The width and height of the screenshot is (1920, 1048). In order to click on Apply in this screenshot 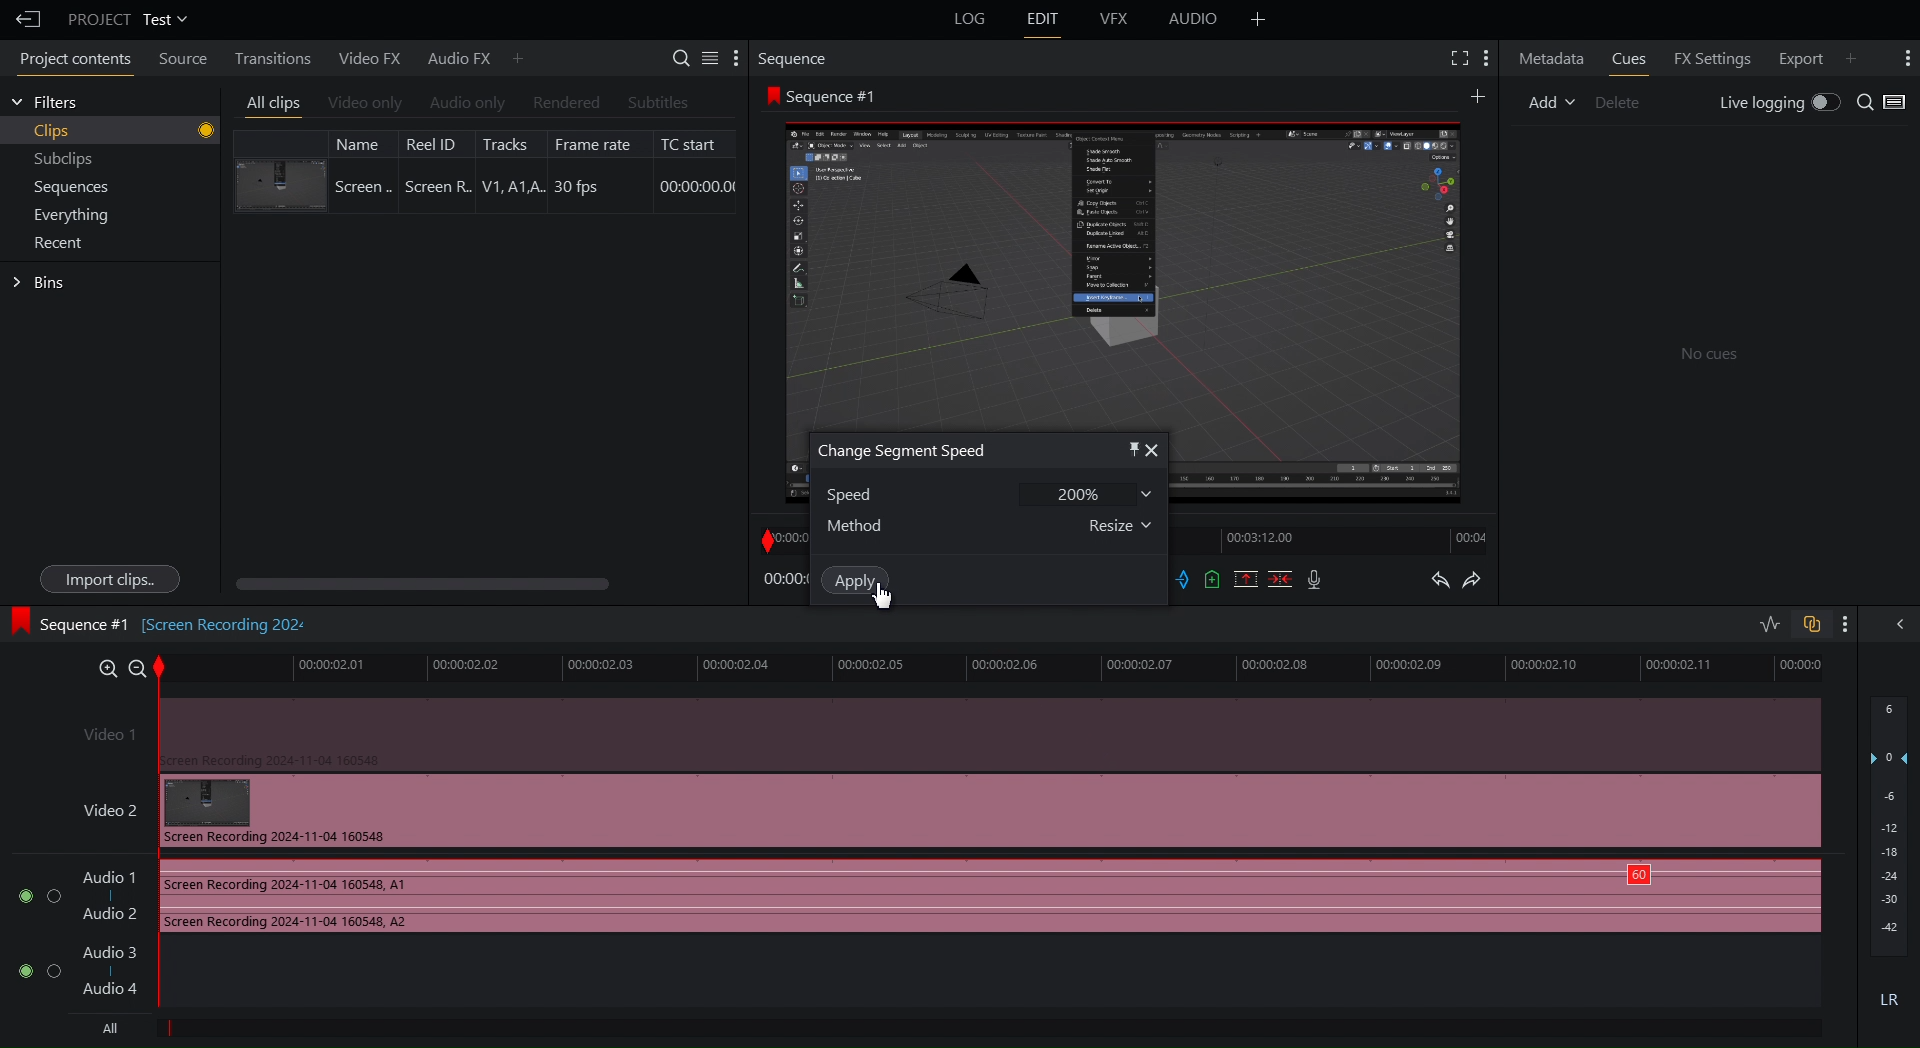, I will do `click(855, 579)`.